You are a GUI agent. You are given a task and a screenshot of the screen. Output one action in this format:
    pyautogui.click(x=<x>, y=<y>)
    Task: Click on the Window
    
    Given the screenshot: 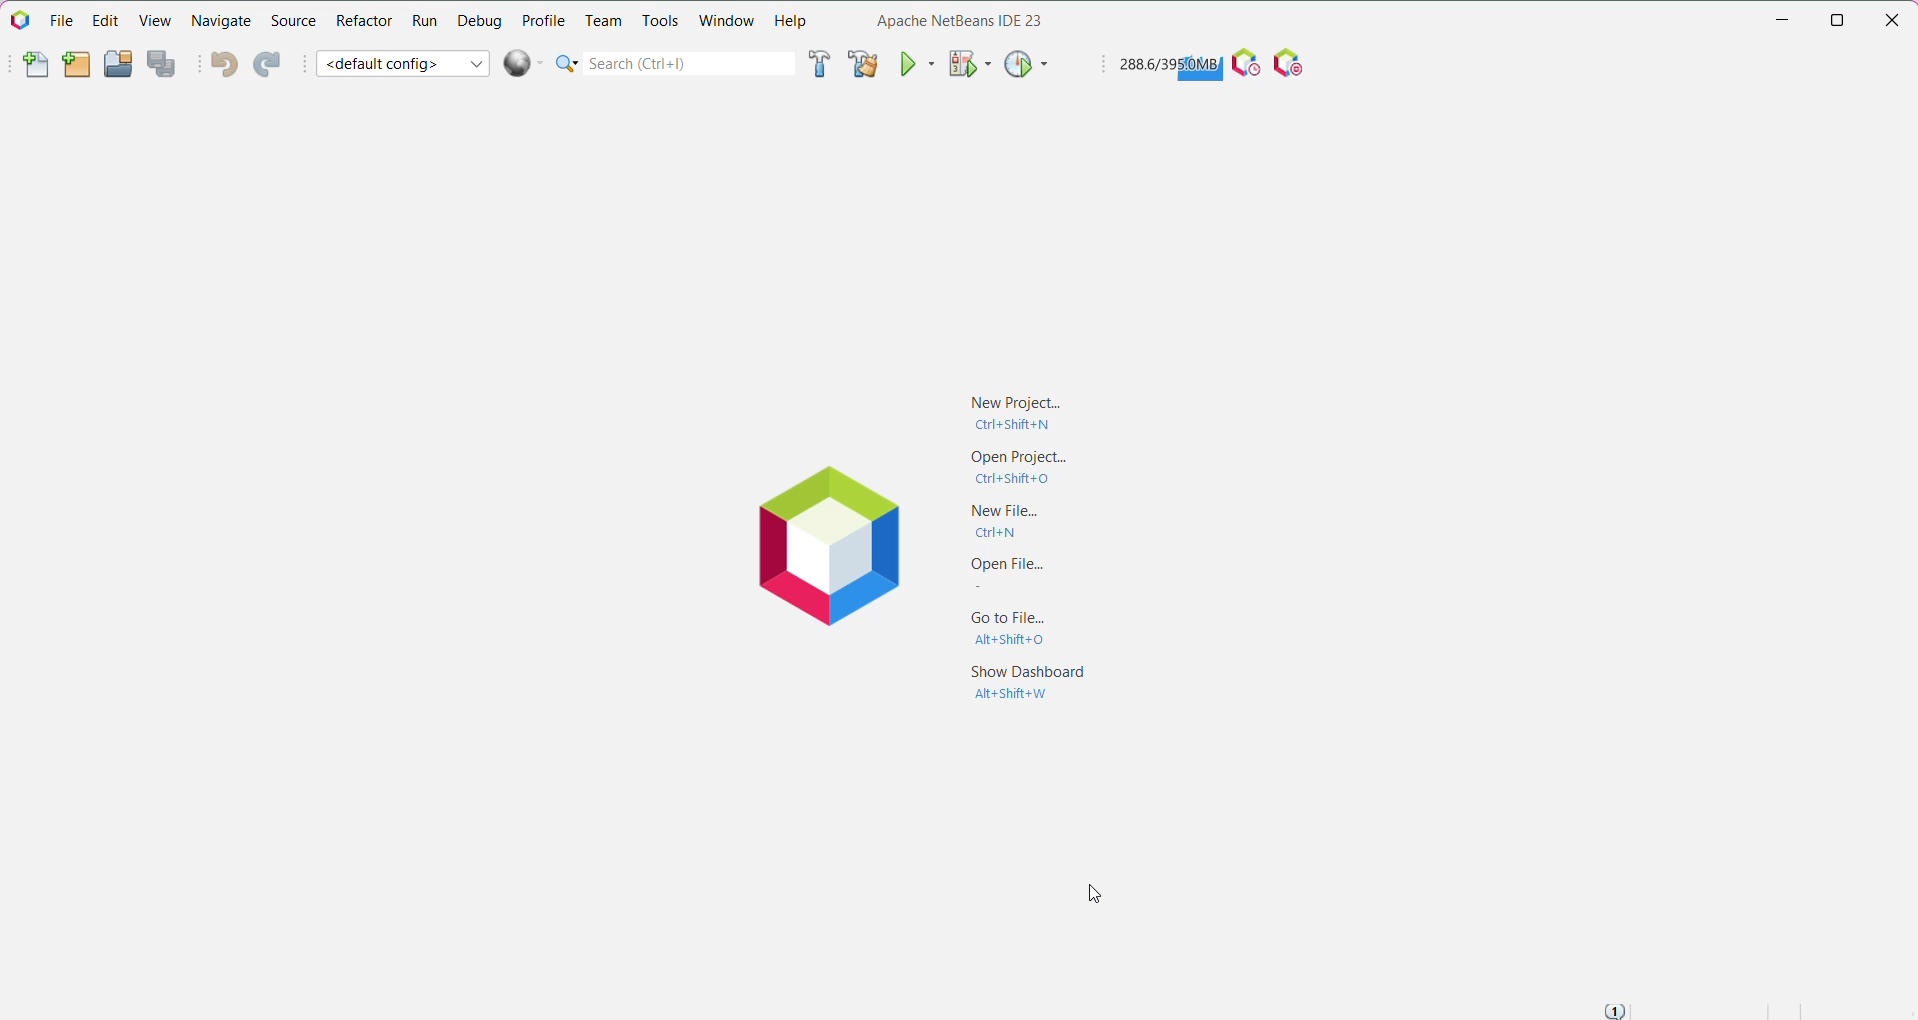 What is the action you would take?
    pyautogui.click(x=727, y=23)
    